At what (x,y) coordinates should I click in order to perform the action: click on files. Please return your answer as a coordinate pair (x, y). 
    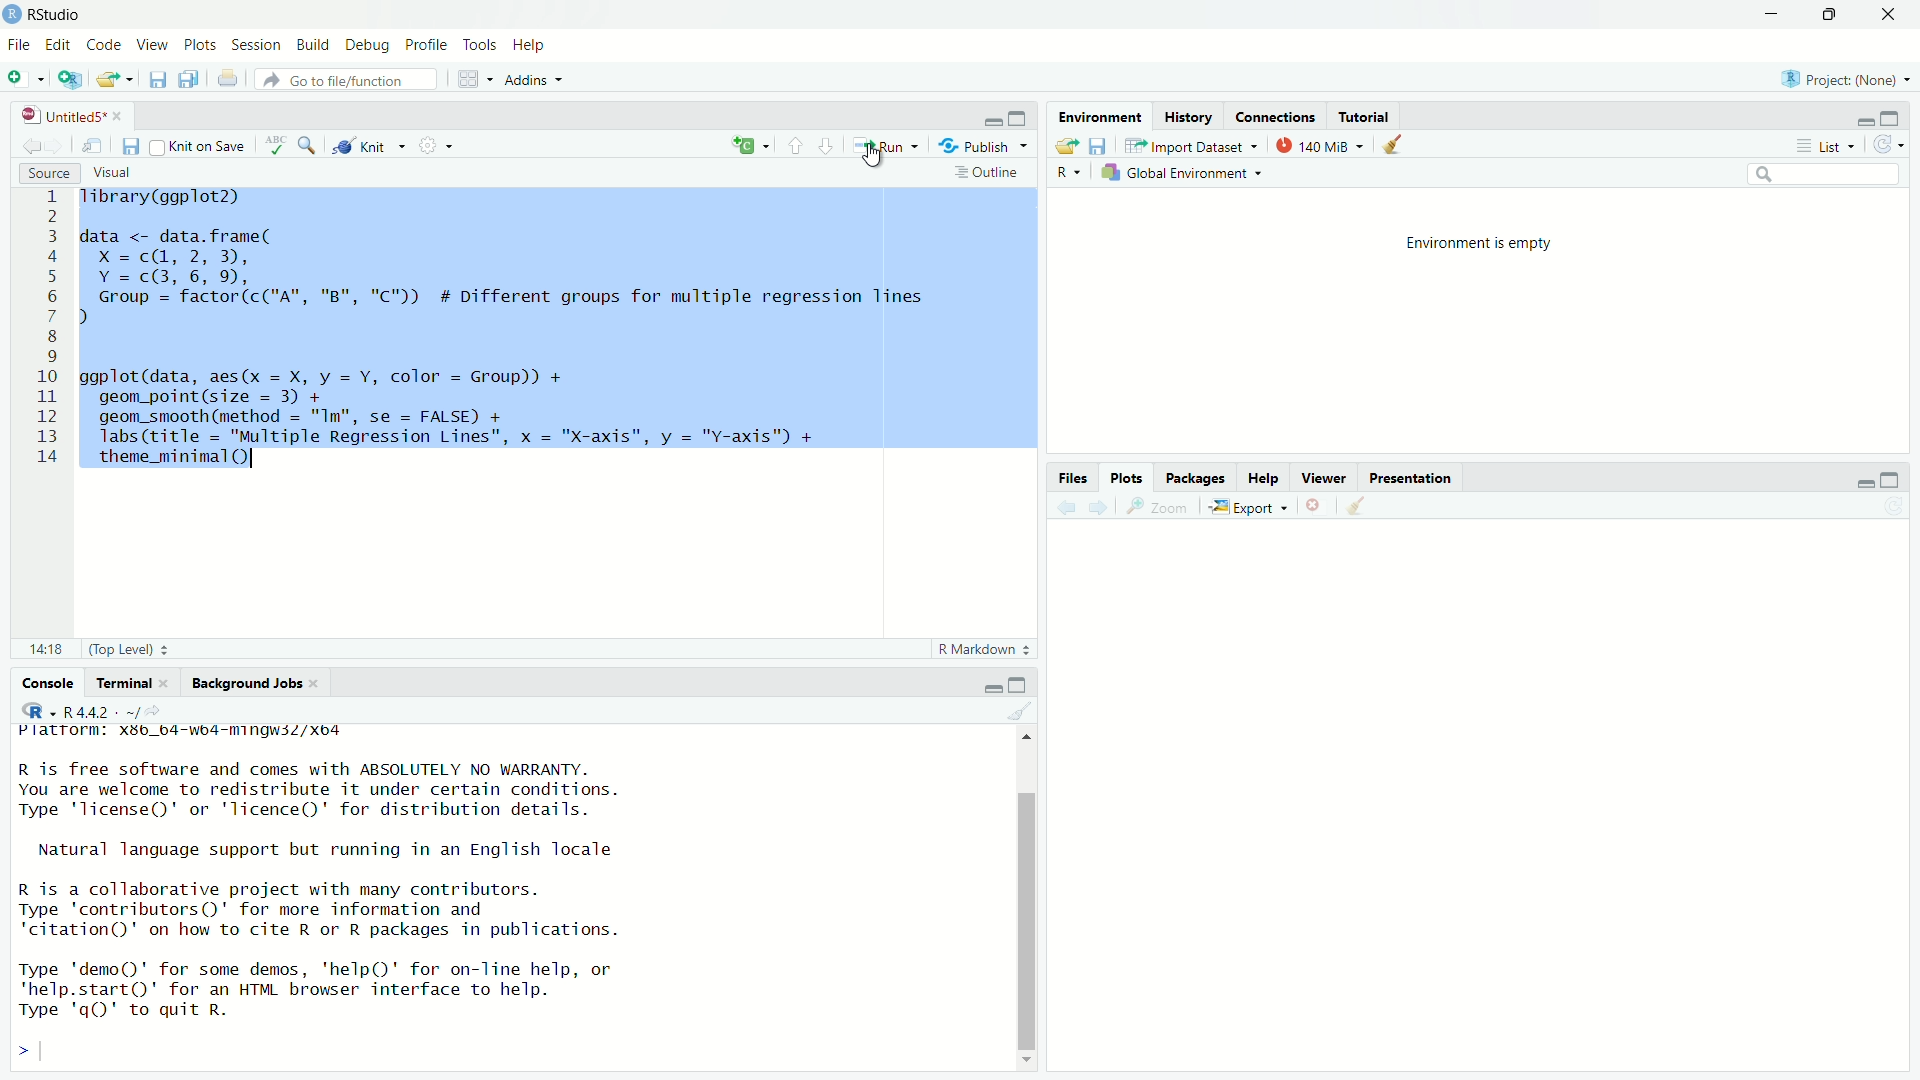
    Looking at the image, I should click on (132, 147).